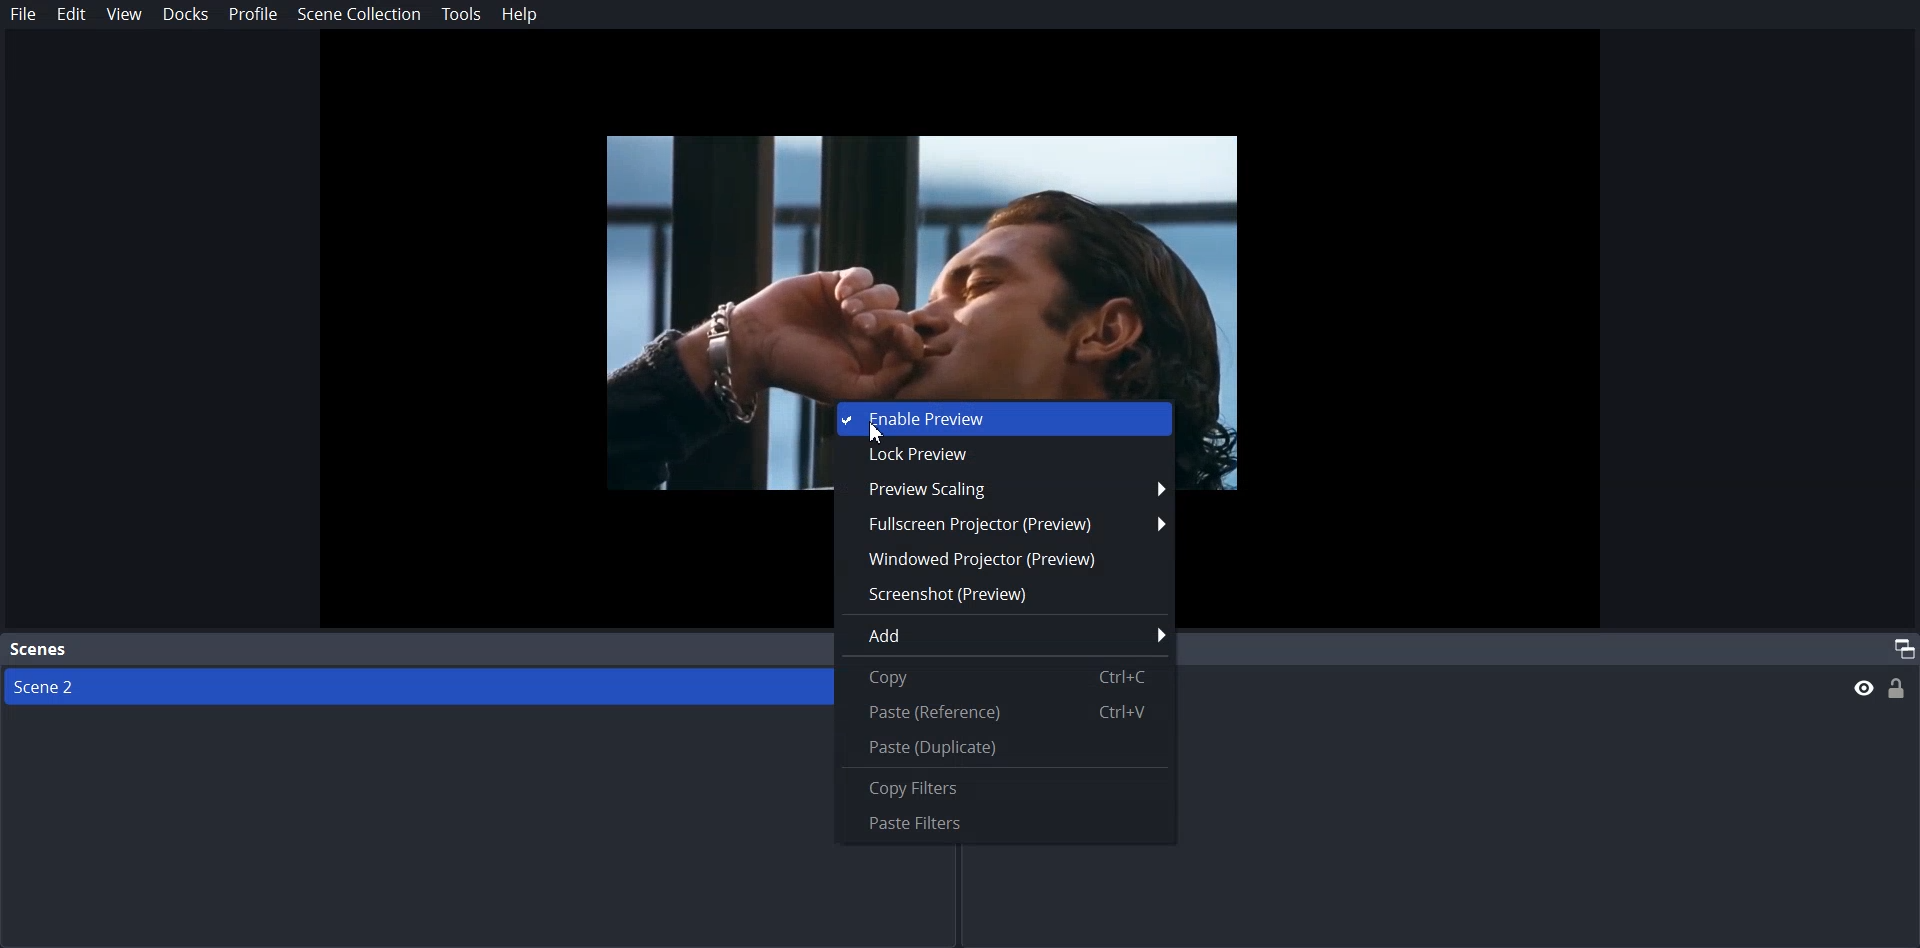  What do you see at coordinates (1863, 688) in the screenshot?
I see `hide/display` at bounding box center [1863, 688].